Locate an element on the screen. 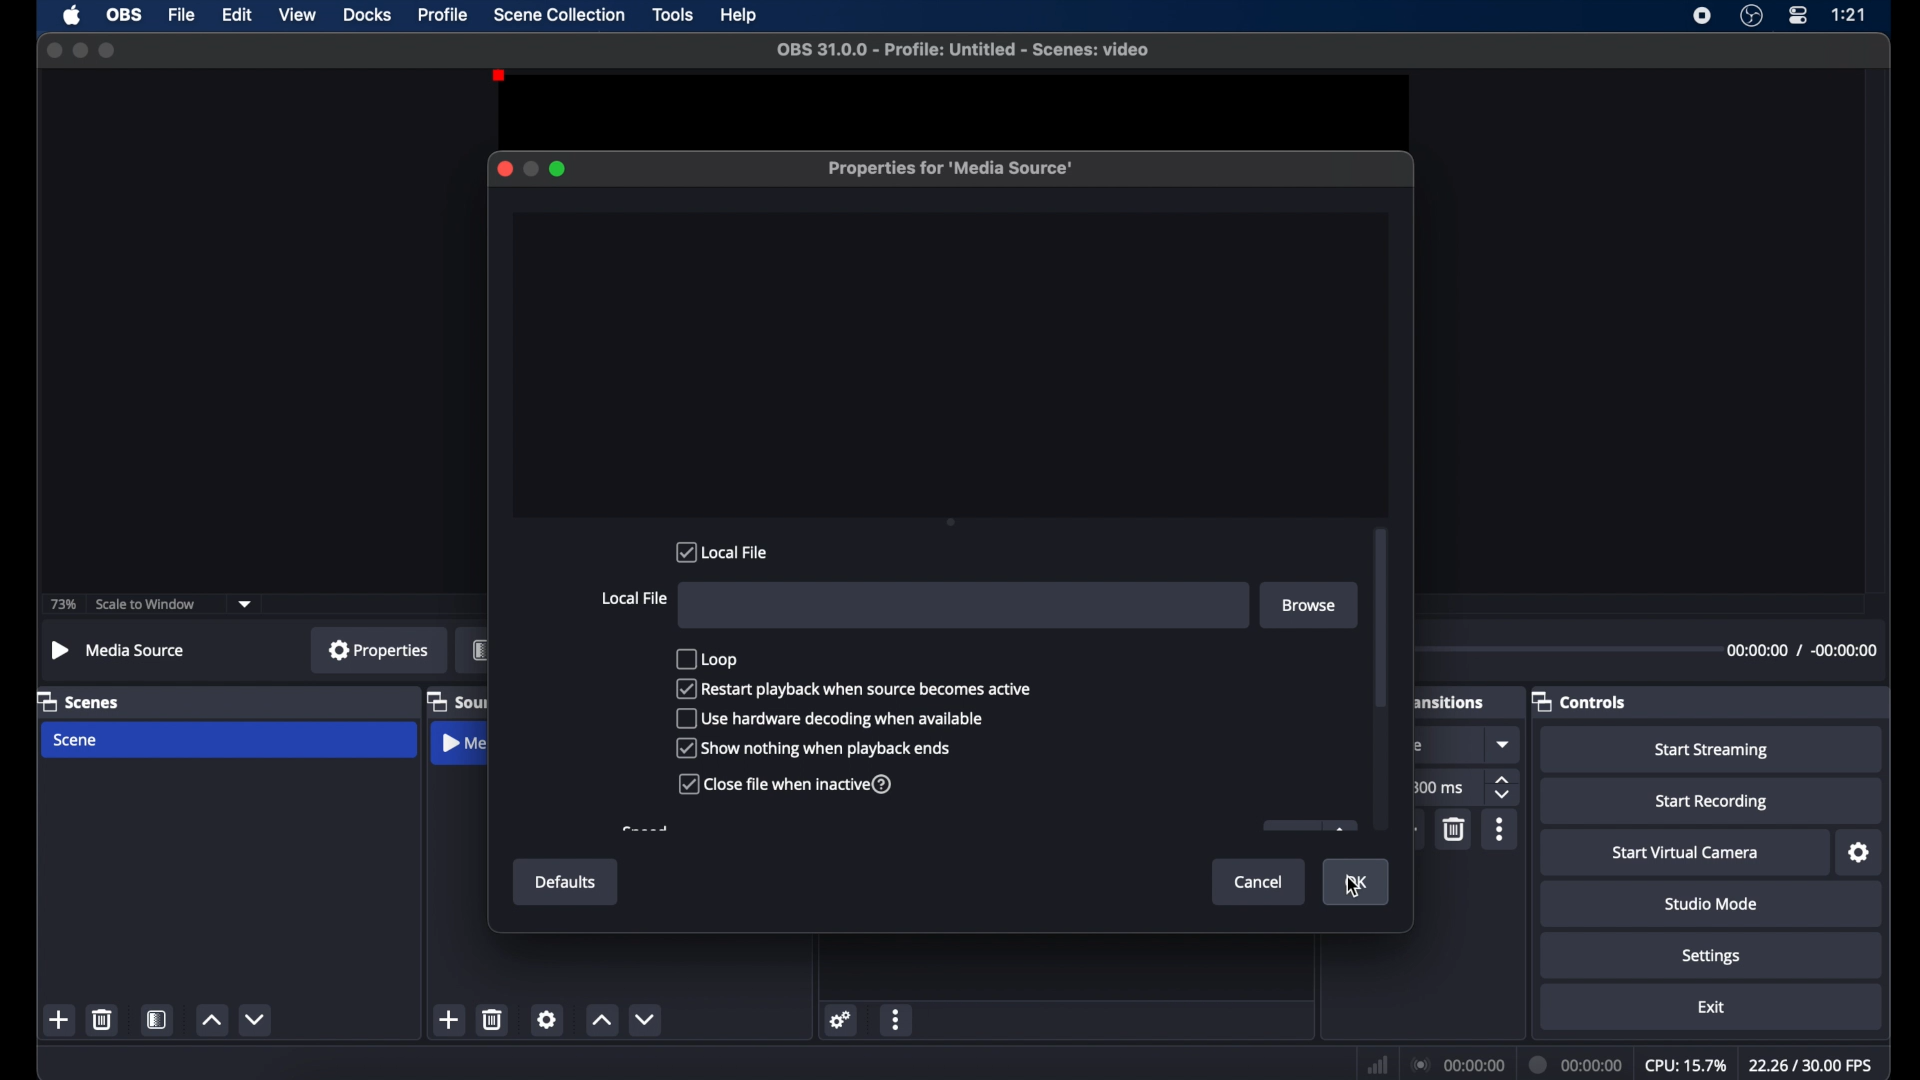 This screenshot has height=1080, width=1920. settings is located at coordinates (1859, 853).